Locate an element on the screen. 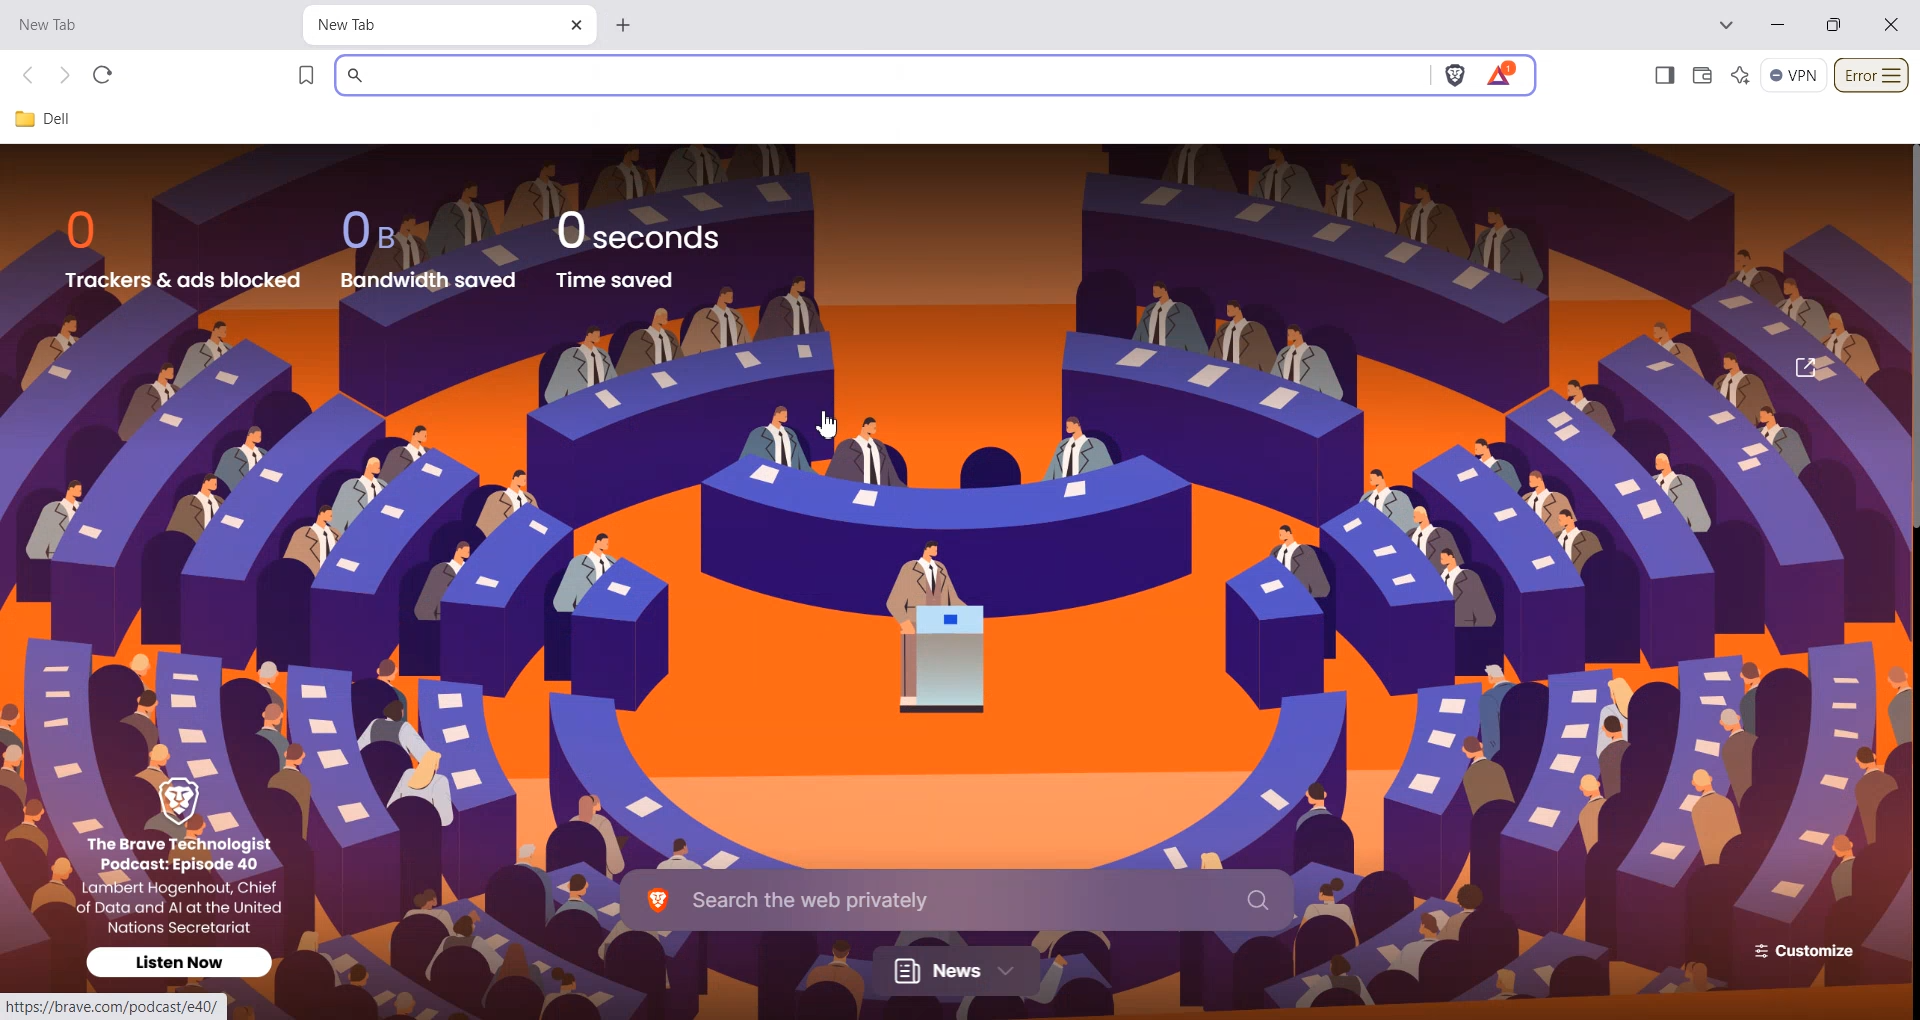 The width and height of the screenshot is (1920, 1020). Customize and control brave is located at coordinates (1872, 76).